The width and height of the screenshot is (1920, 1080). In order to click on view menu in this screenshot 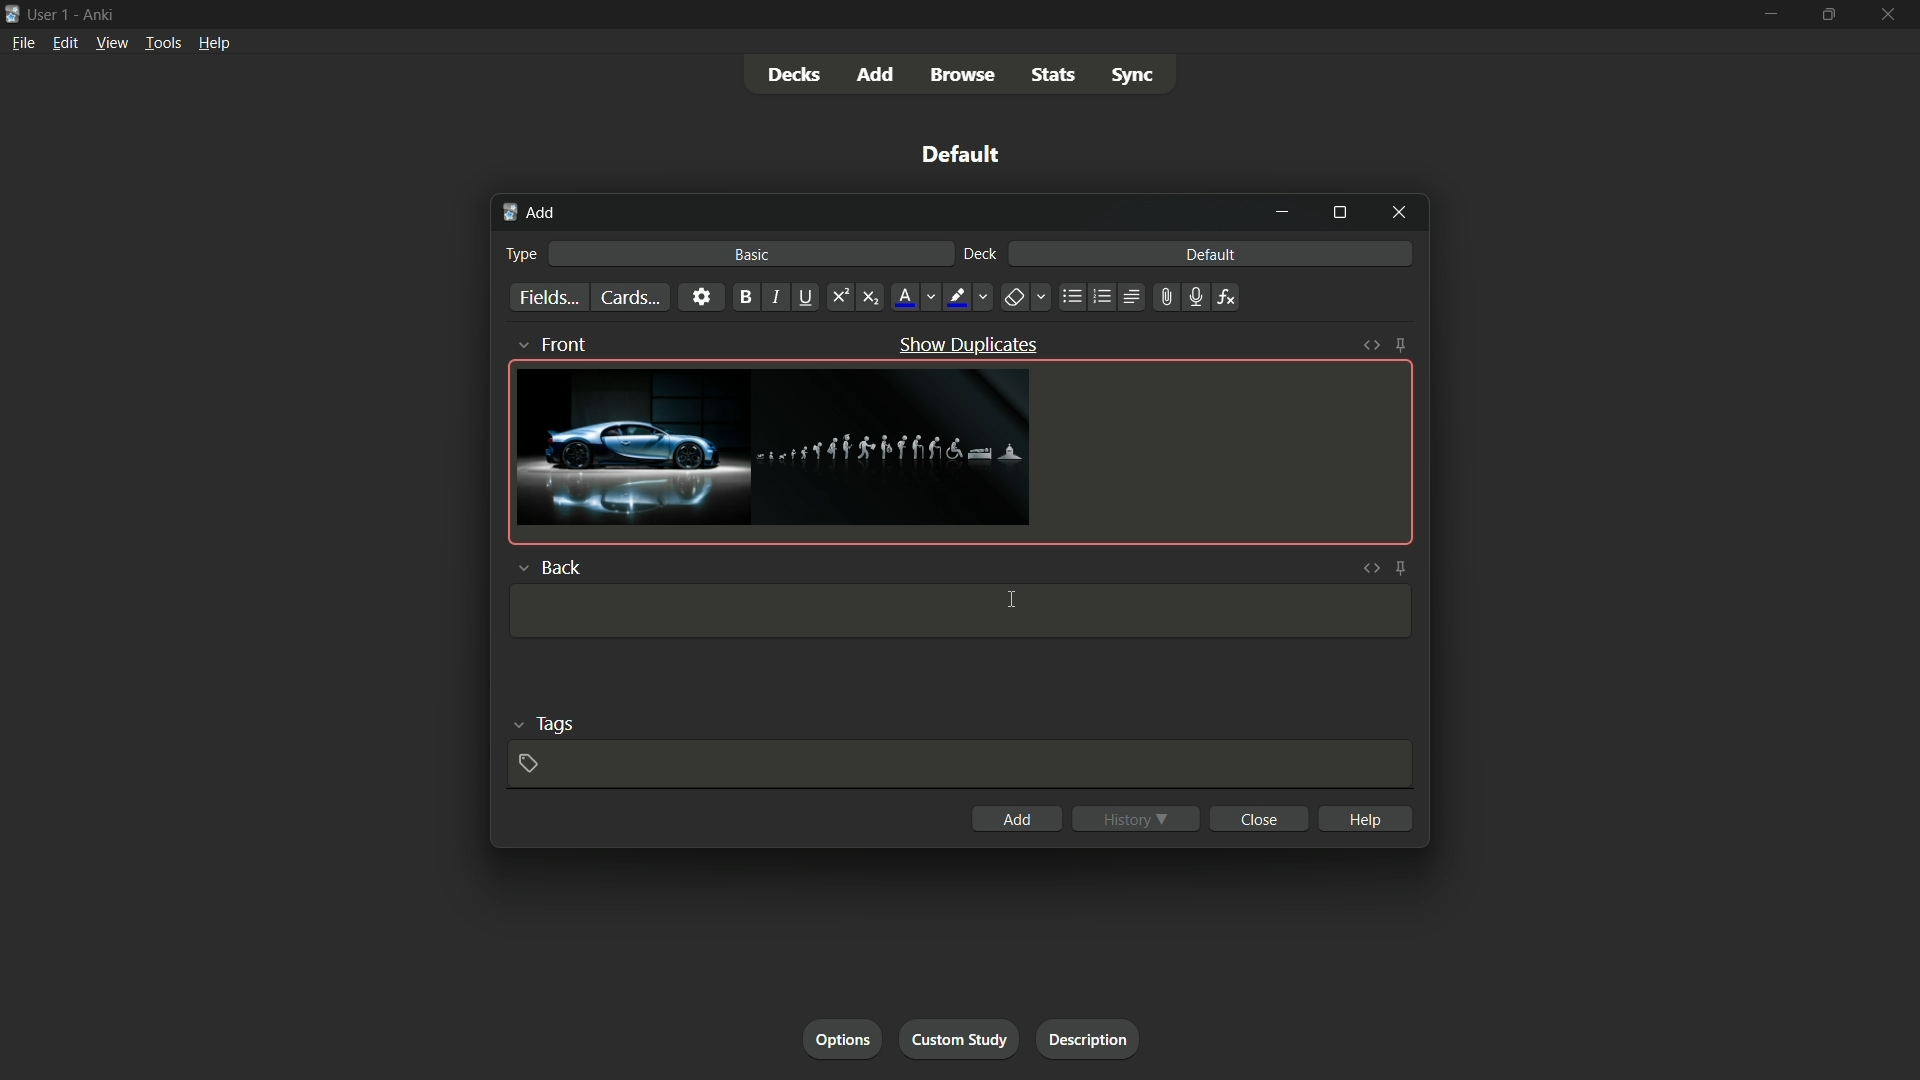, I will do `click(111, 42)`.